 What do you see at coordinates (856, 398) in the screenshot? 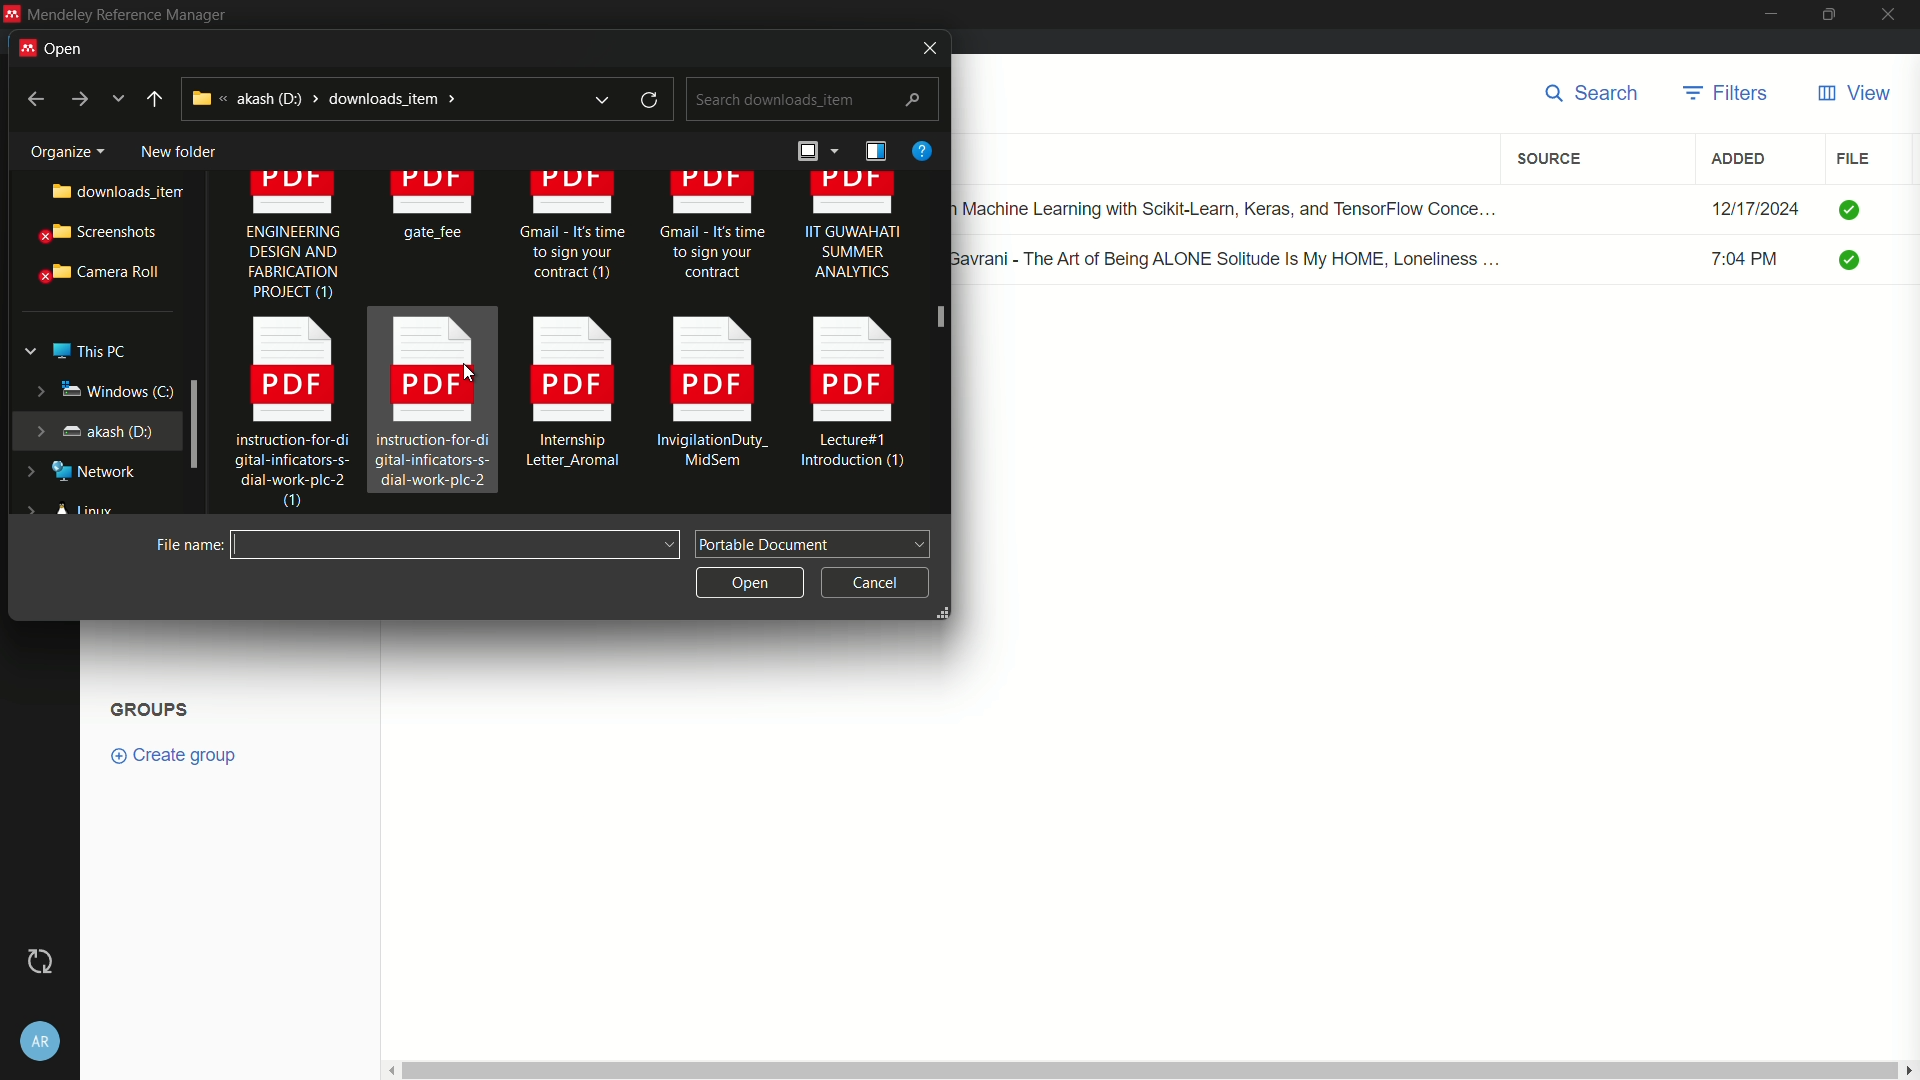
I see `Lecture#1
Introduction (1)` at bounding box center [856, 398].